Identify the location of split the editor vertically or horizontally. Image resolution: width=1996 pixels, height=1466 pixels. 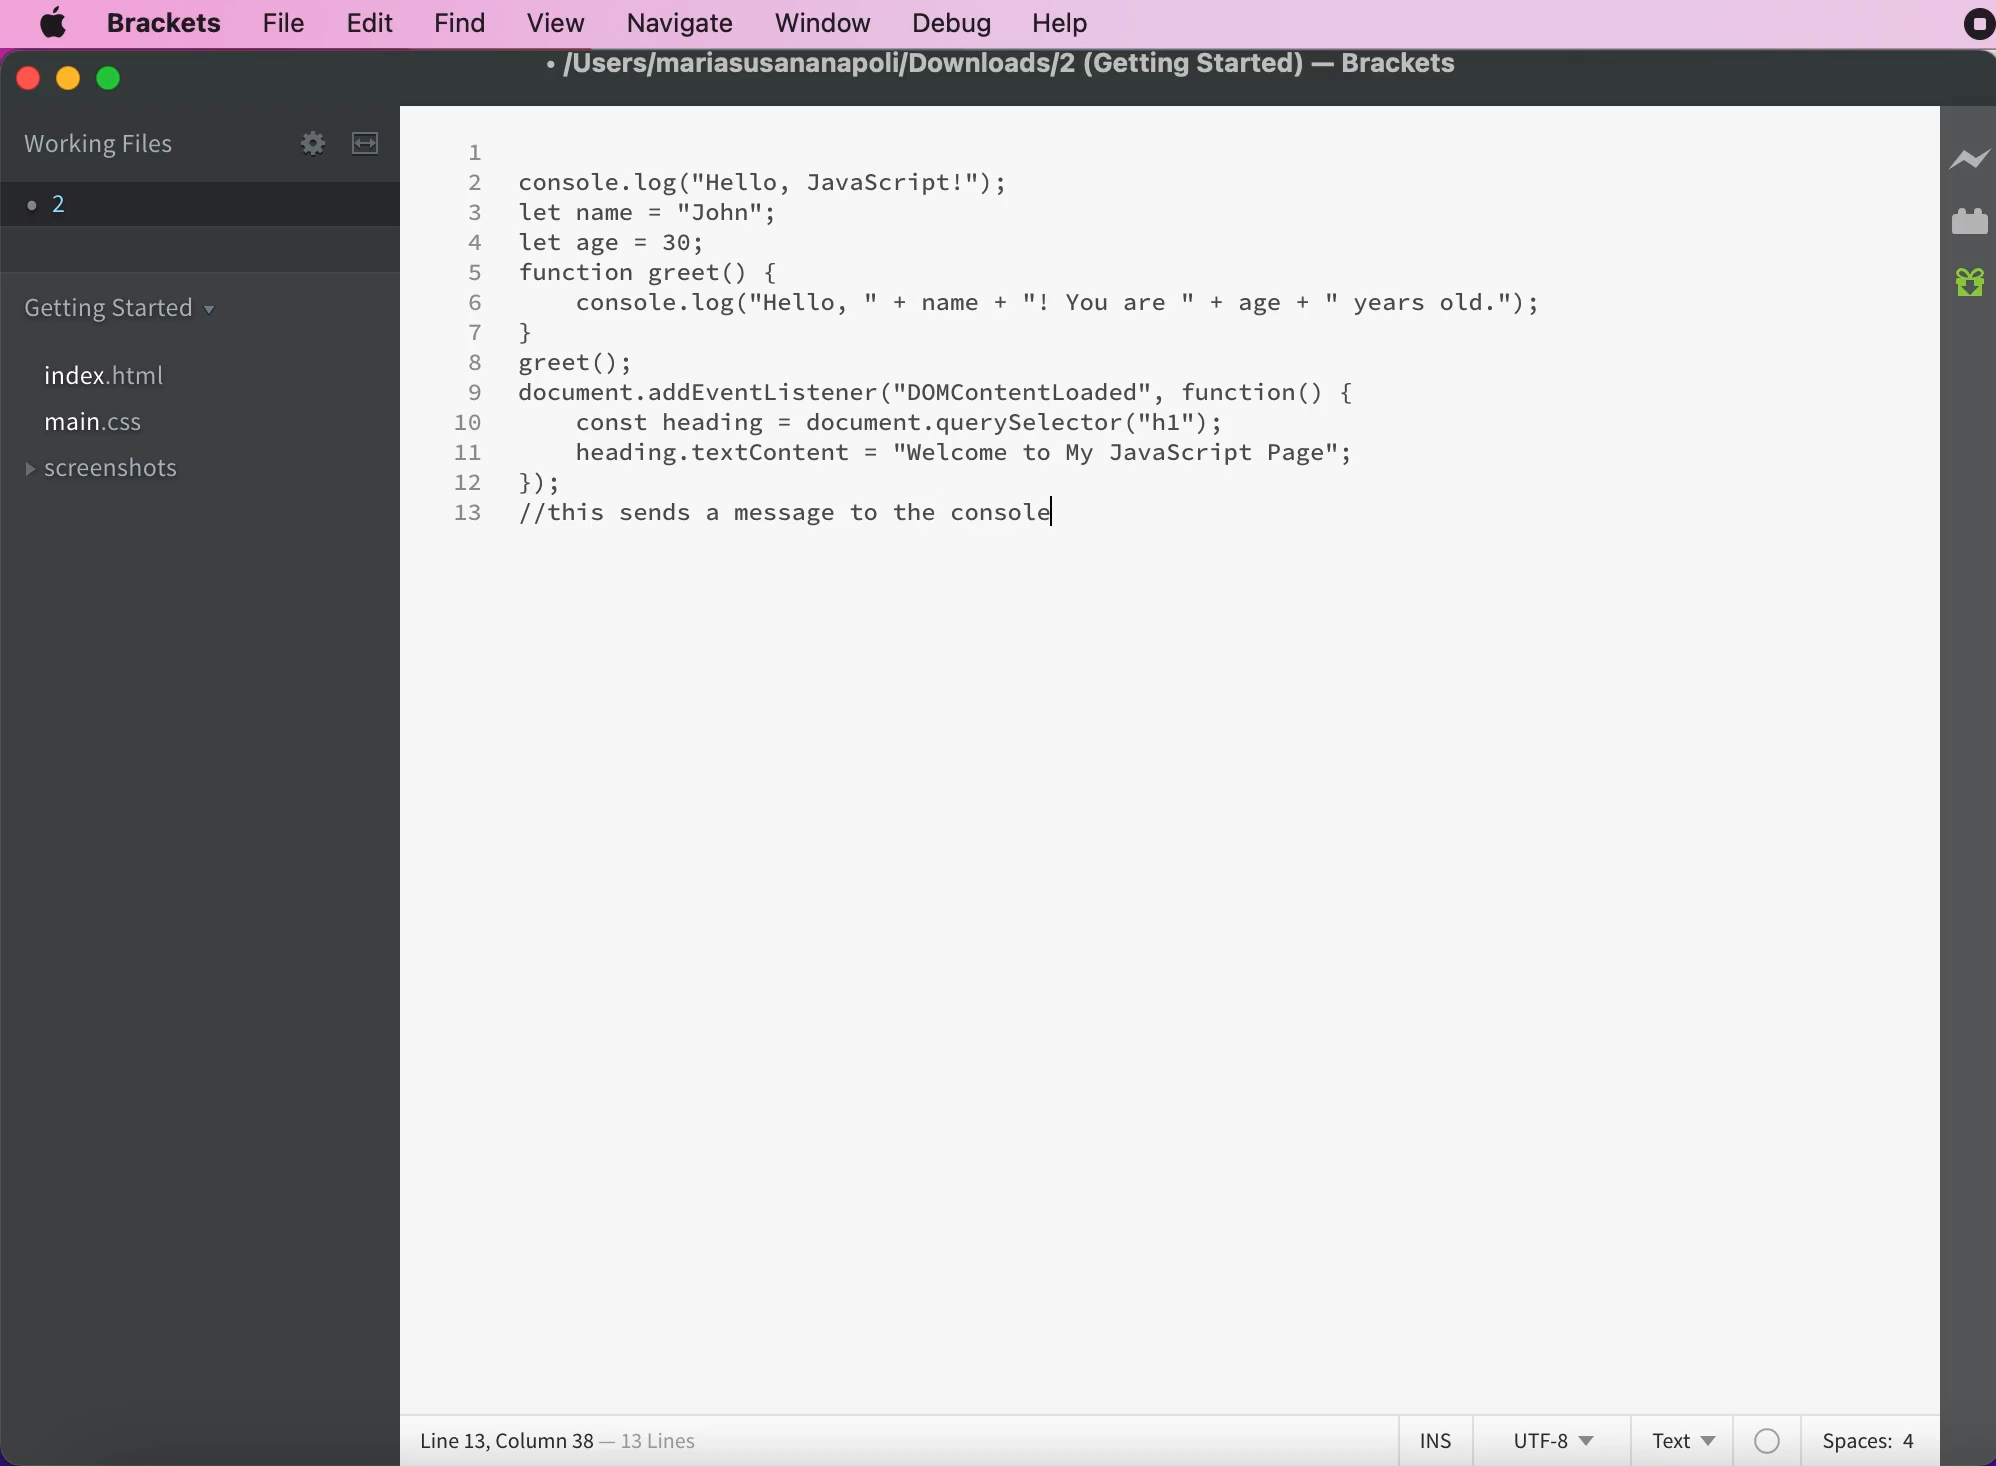
(364, 146).